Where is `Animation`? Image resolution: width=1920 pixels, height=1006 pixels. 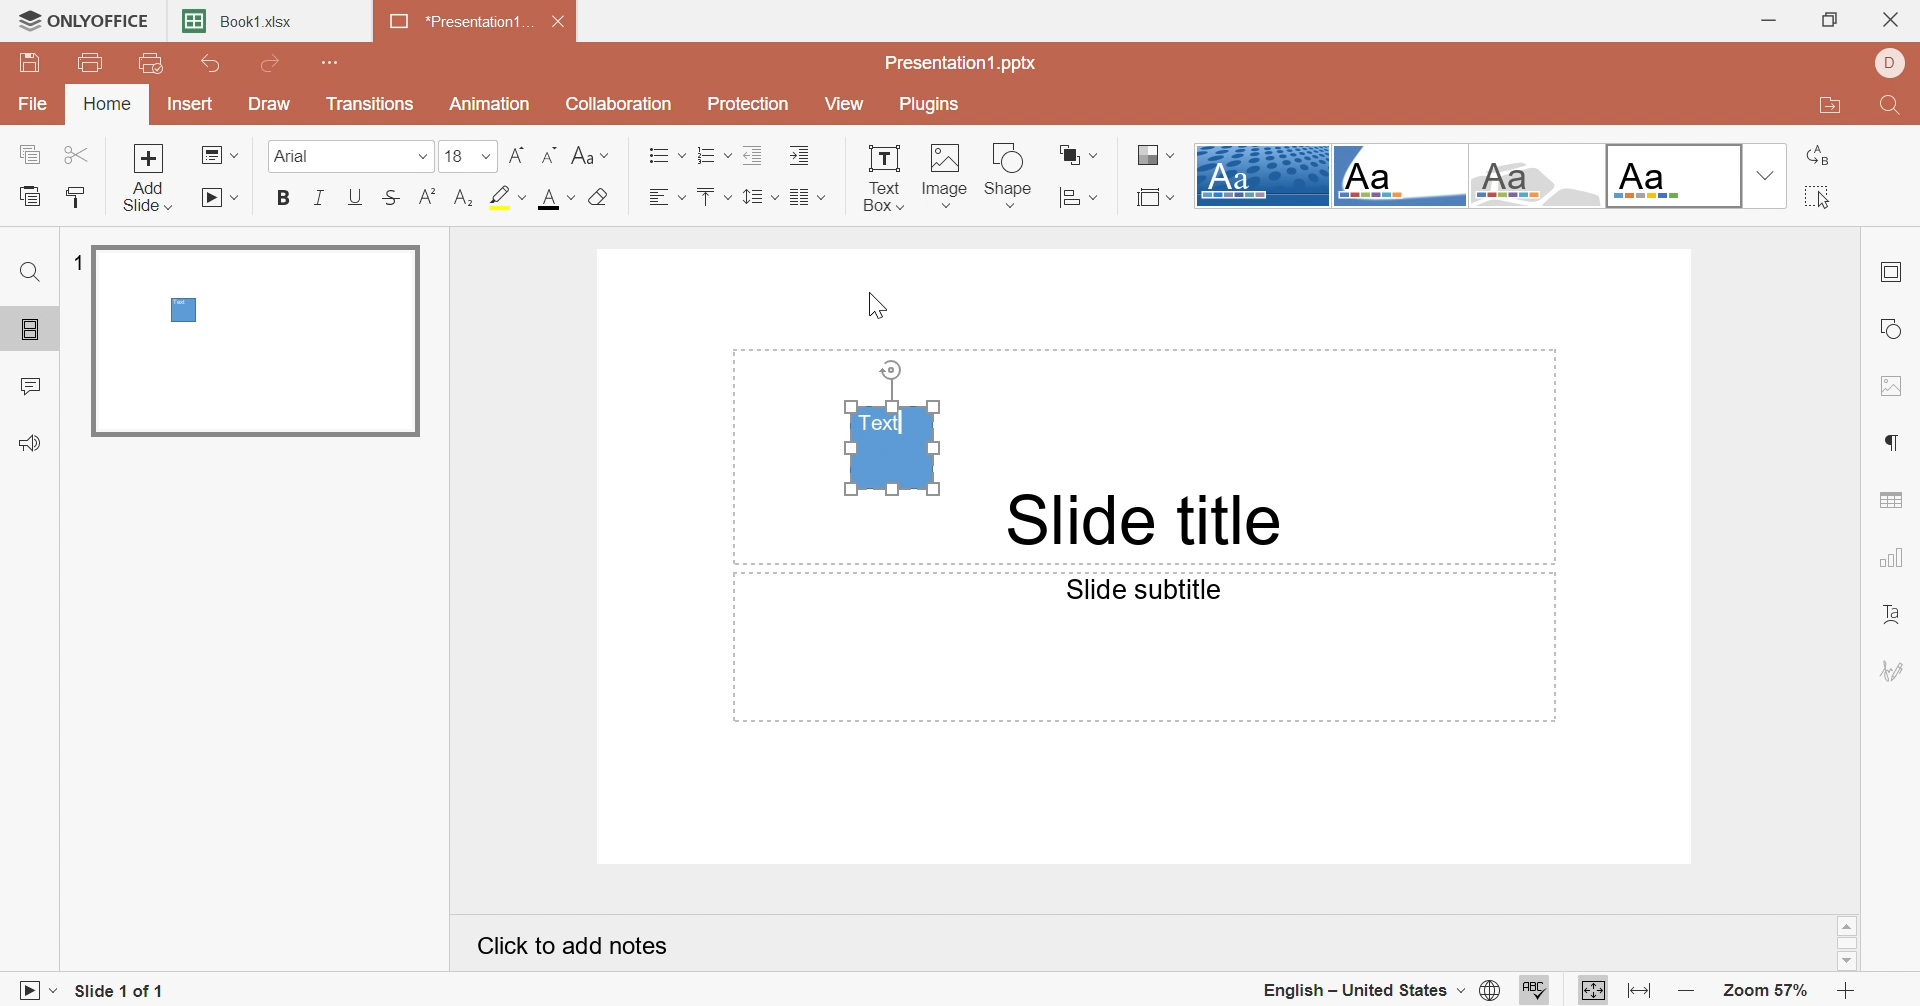
Animation is located at coordinates (488, 102).